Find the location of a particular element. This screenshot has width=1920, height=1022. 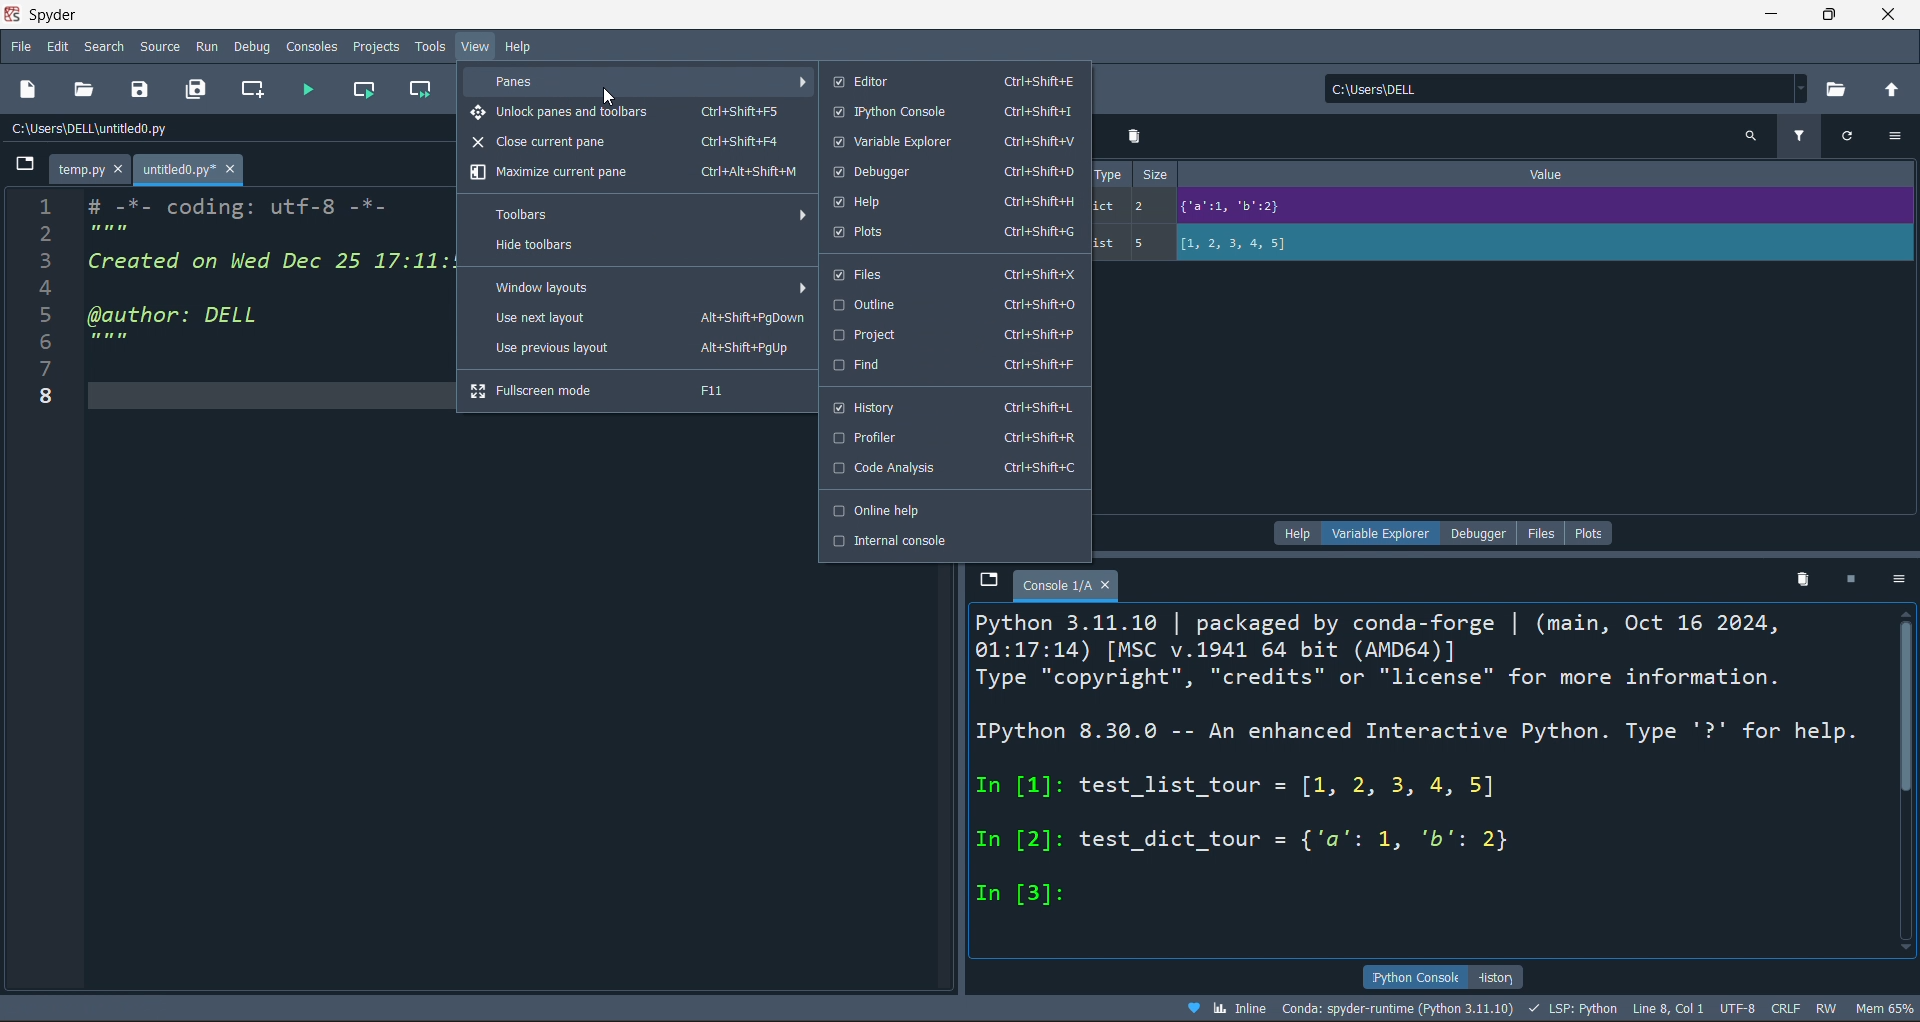

run cell and move is located at coordinates (423, 90).